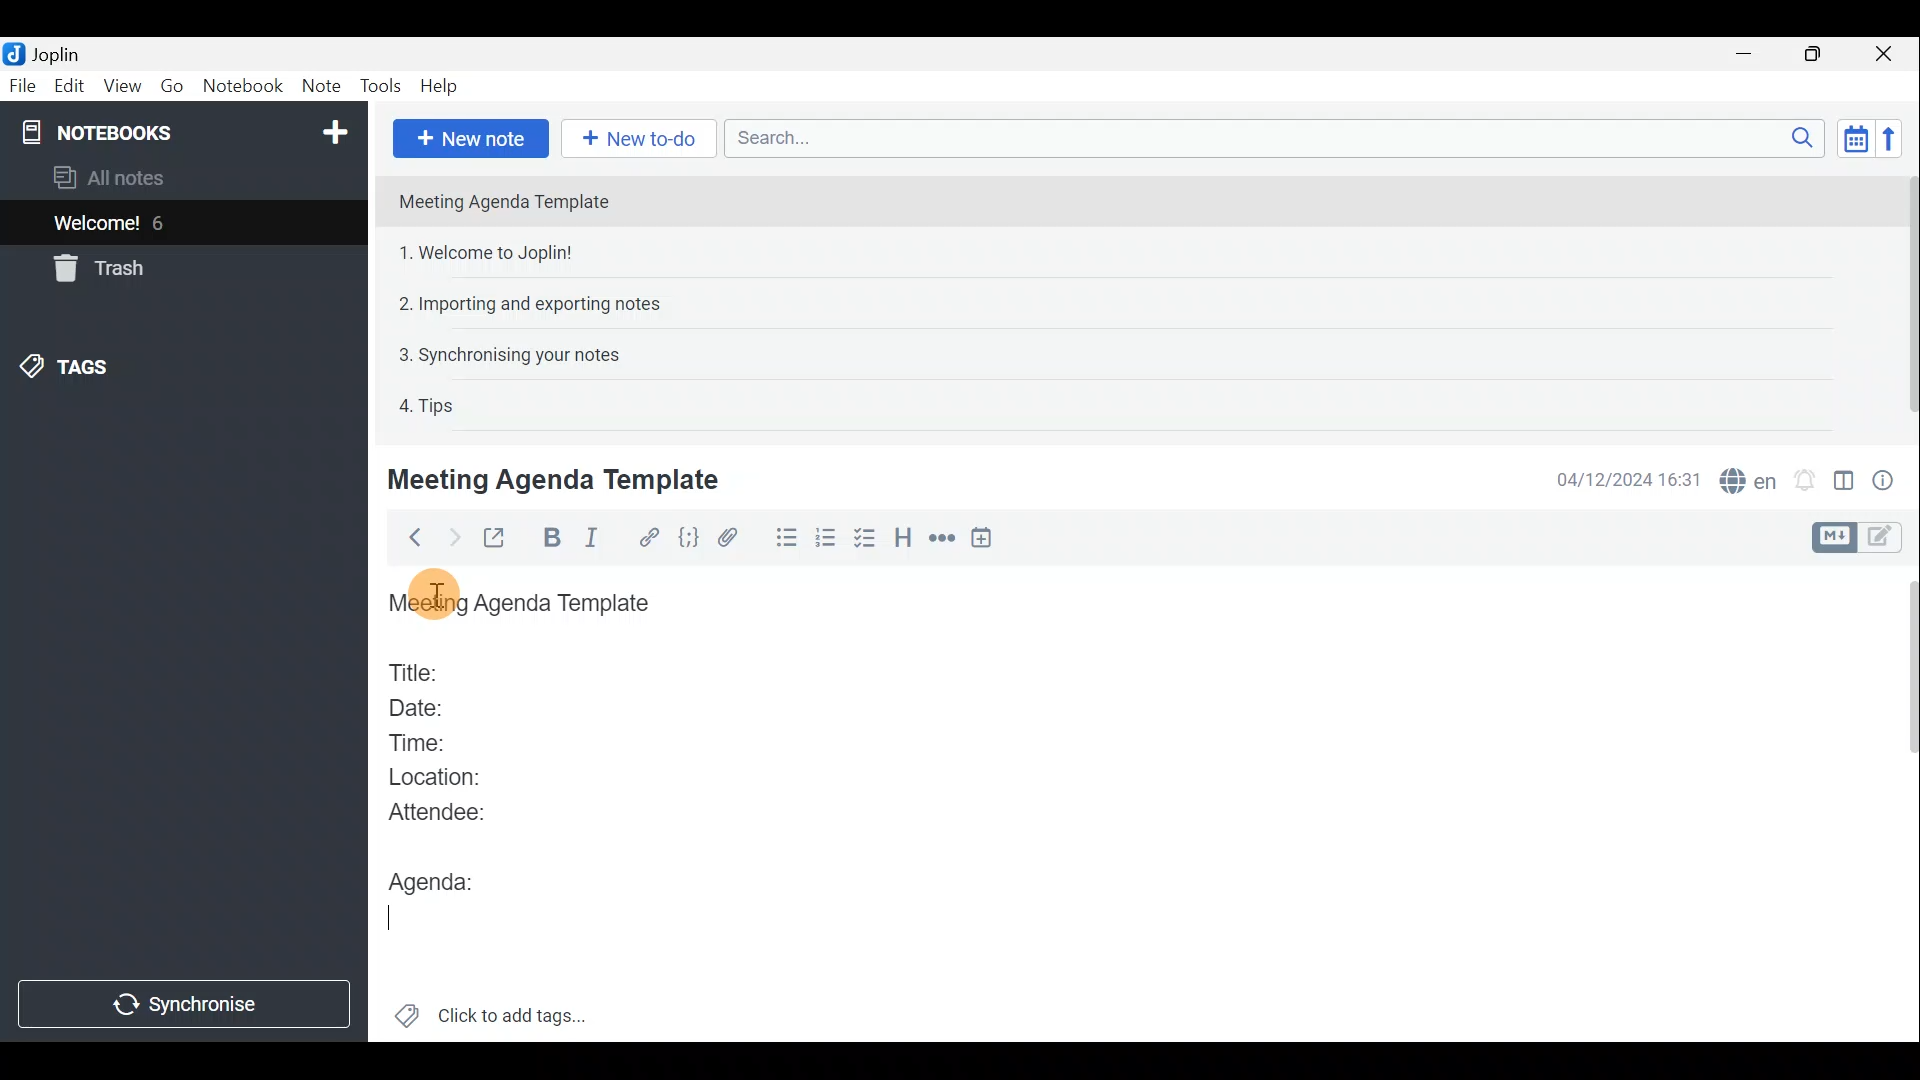  What do you see at coordinates (98, 225) in the screenshot?
I see `Welcome!` at bounding box center [98, 225].